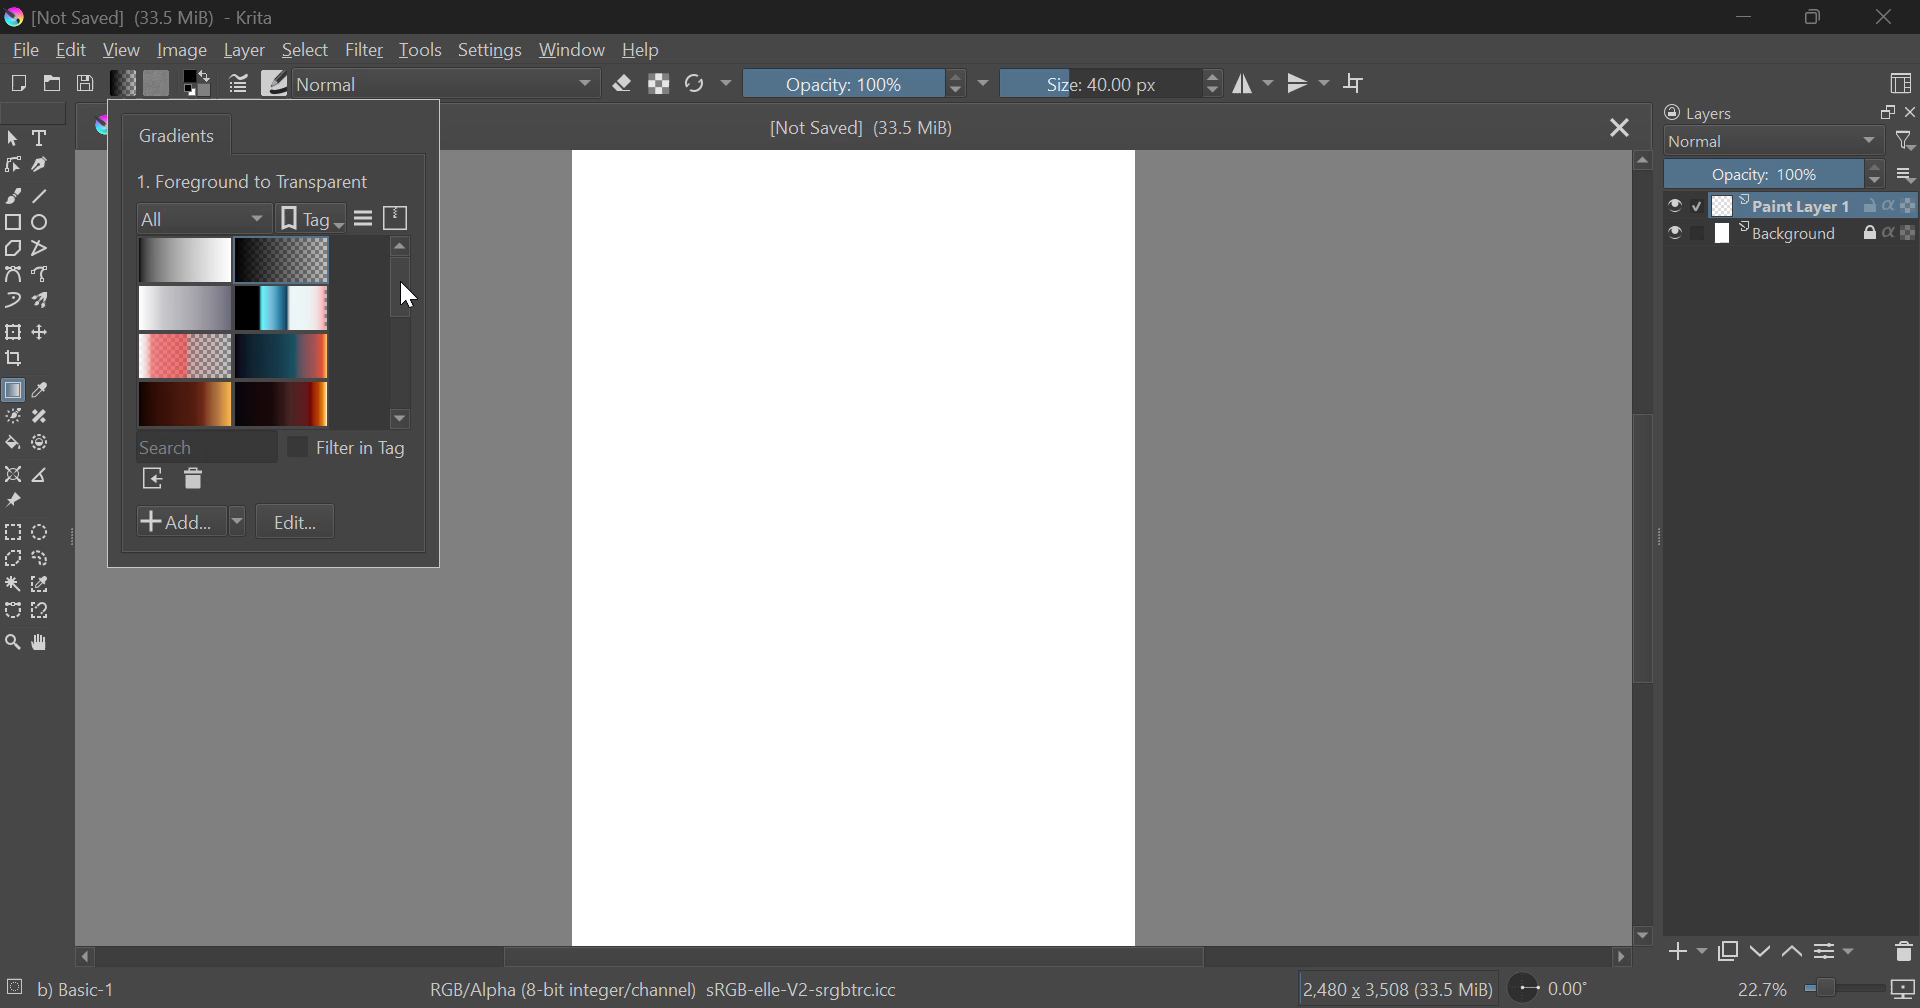  I want to click on Dynamic Brush Tool, so click(12, 302).